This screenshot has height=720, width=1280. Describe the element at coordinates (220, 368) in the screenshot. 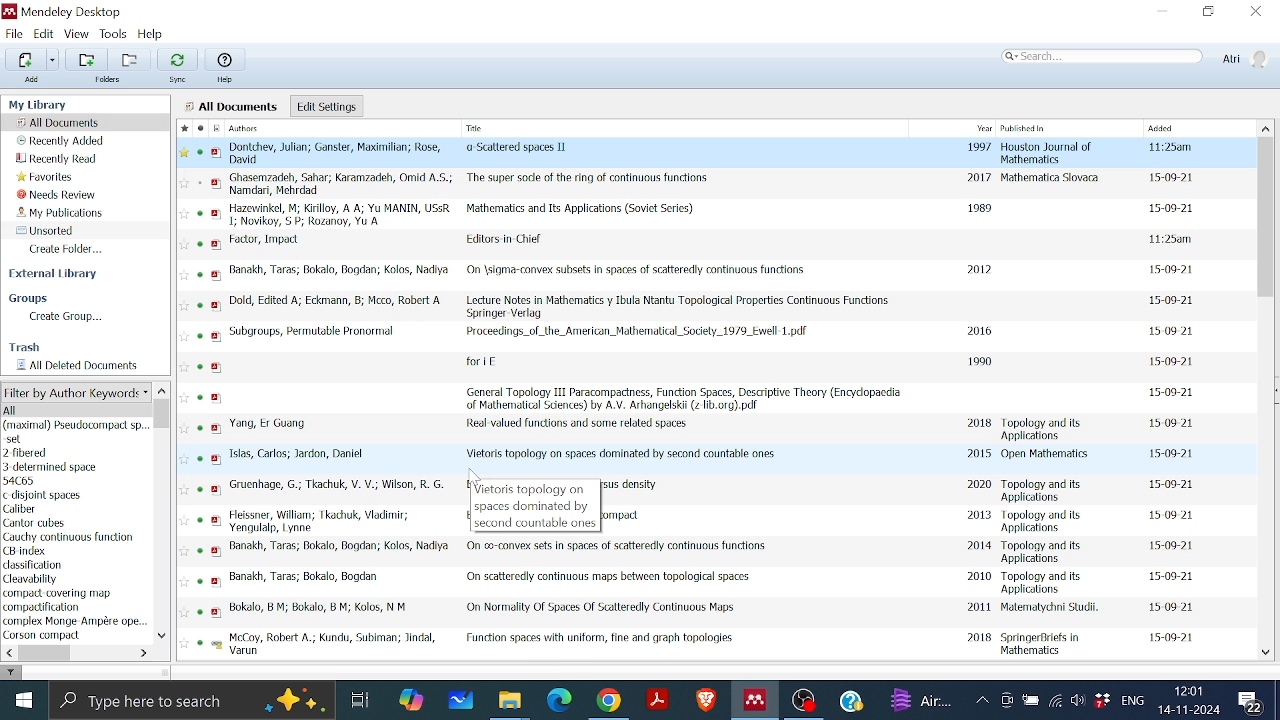

I see `pdf` at that location.